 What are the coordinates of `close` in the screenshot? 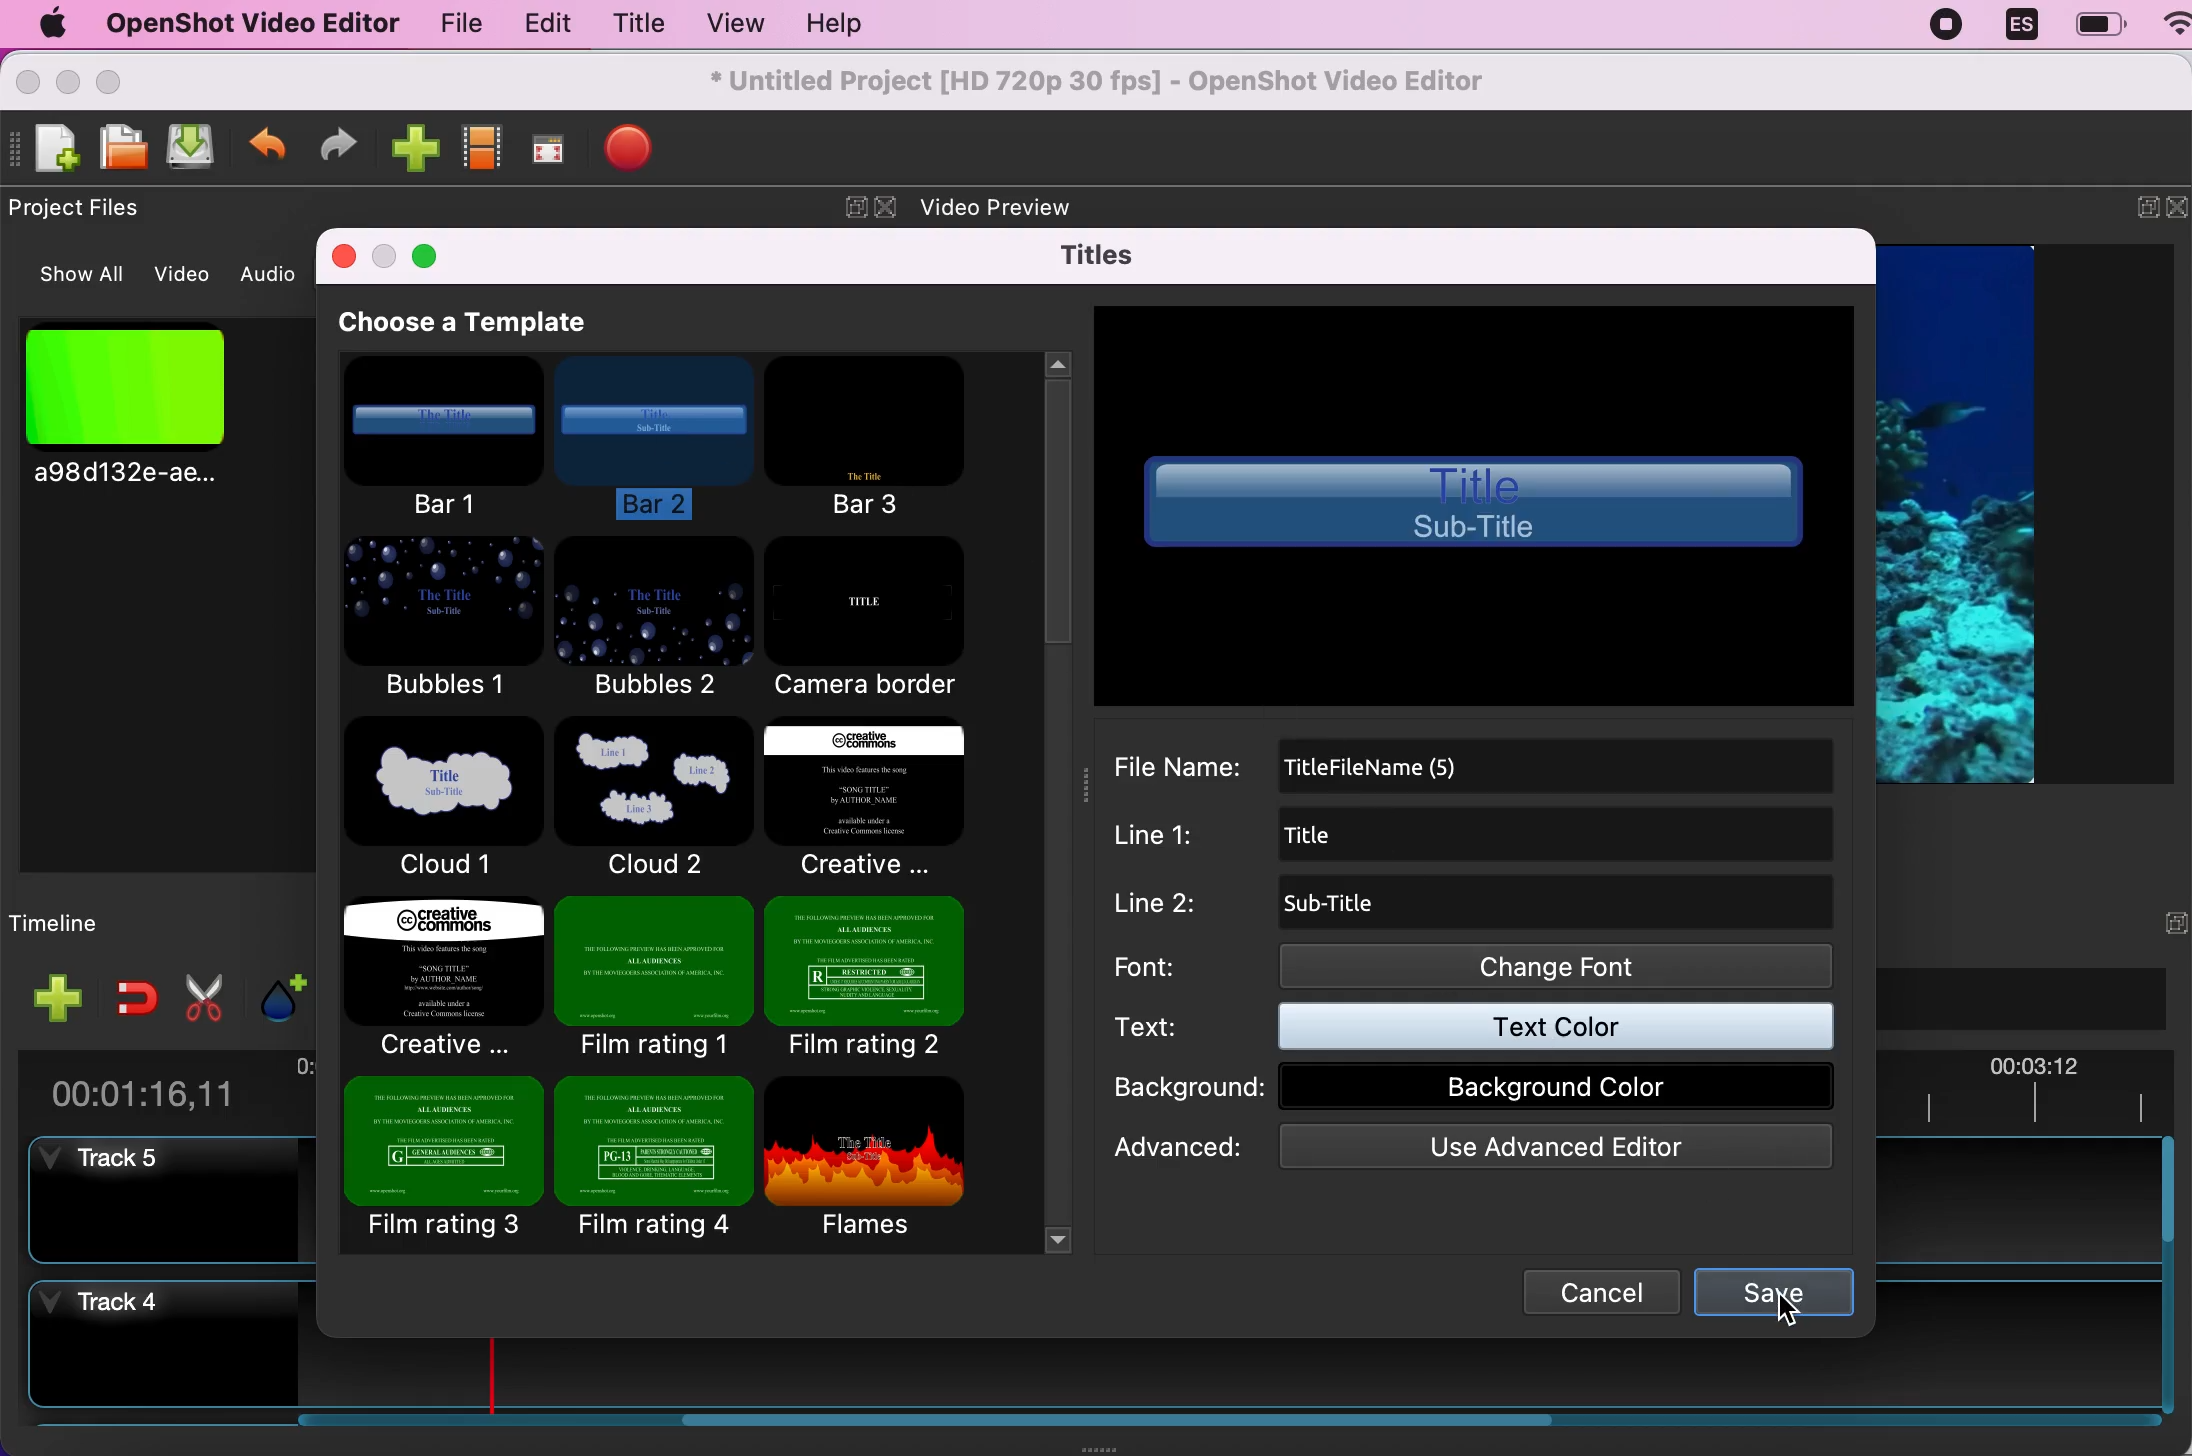 It's located at (886, 208).